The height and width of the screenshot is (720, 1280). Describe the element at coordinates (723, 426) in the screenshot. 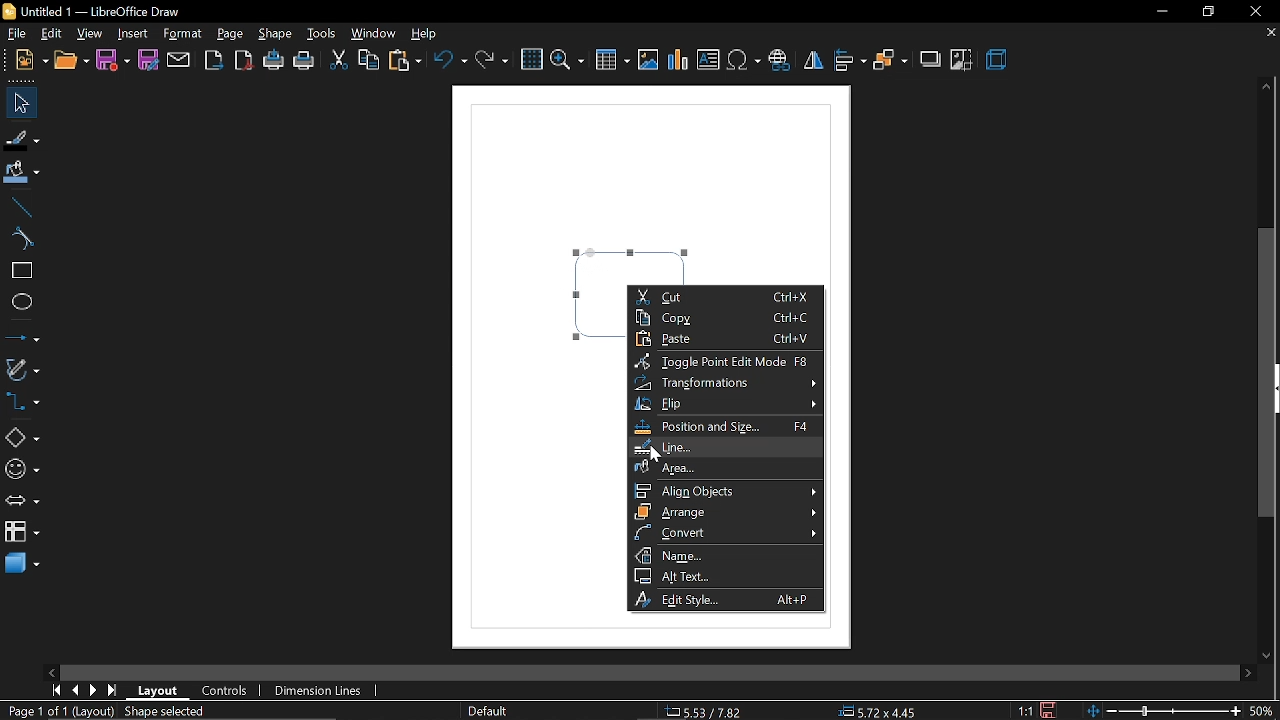

I see `position and size` at that location.